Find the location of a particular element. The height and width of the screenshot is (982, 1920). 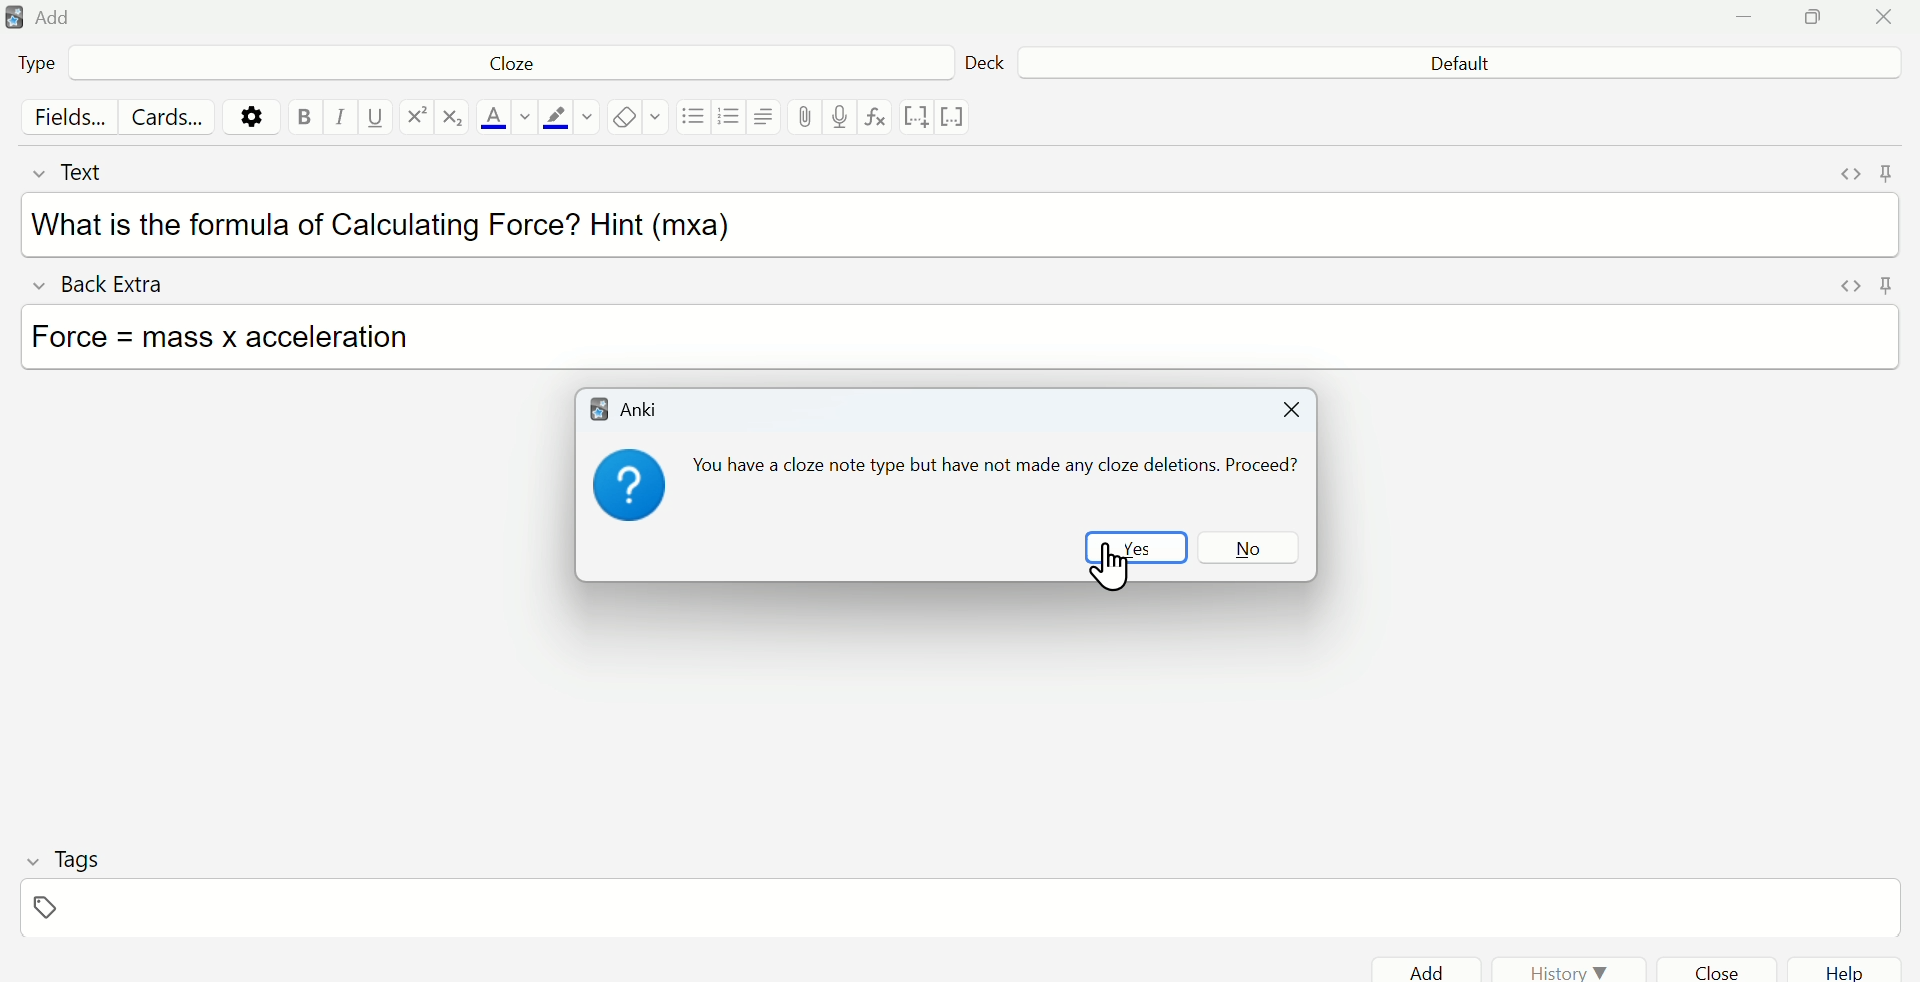

Close is located at coordinates (1727, 969).